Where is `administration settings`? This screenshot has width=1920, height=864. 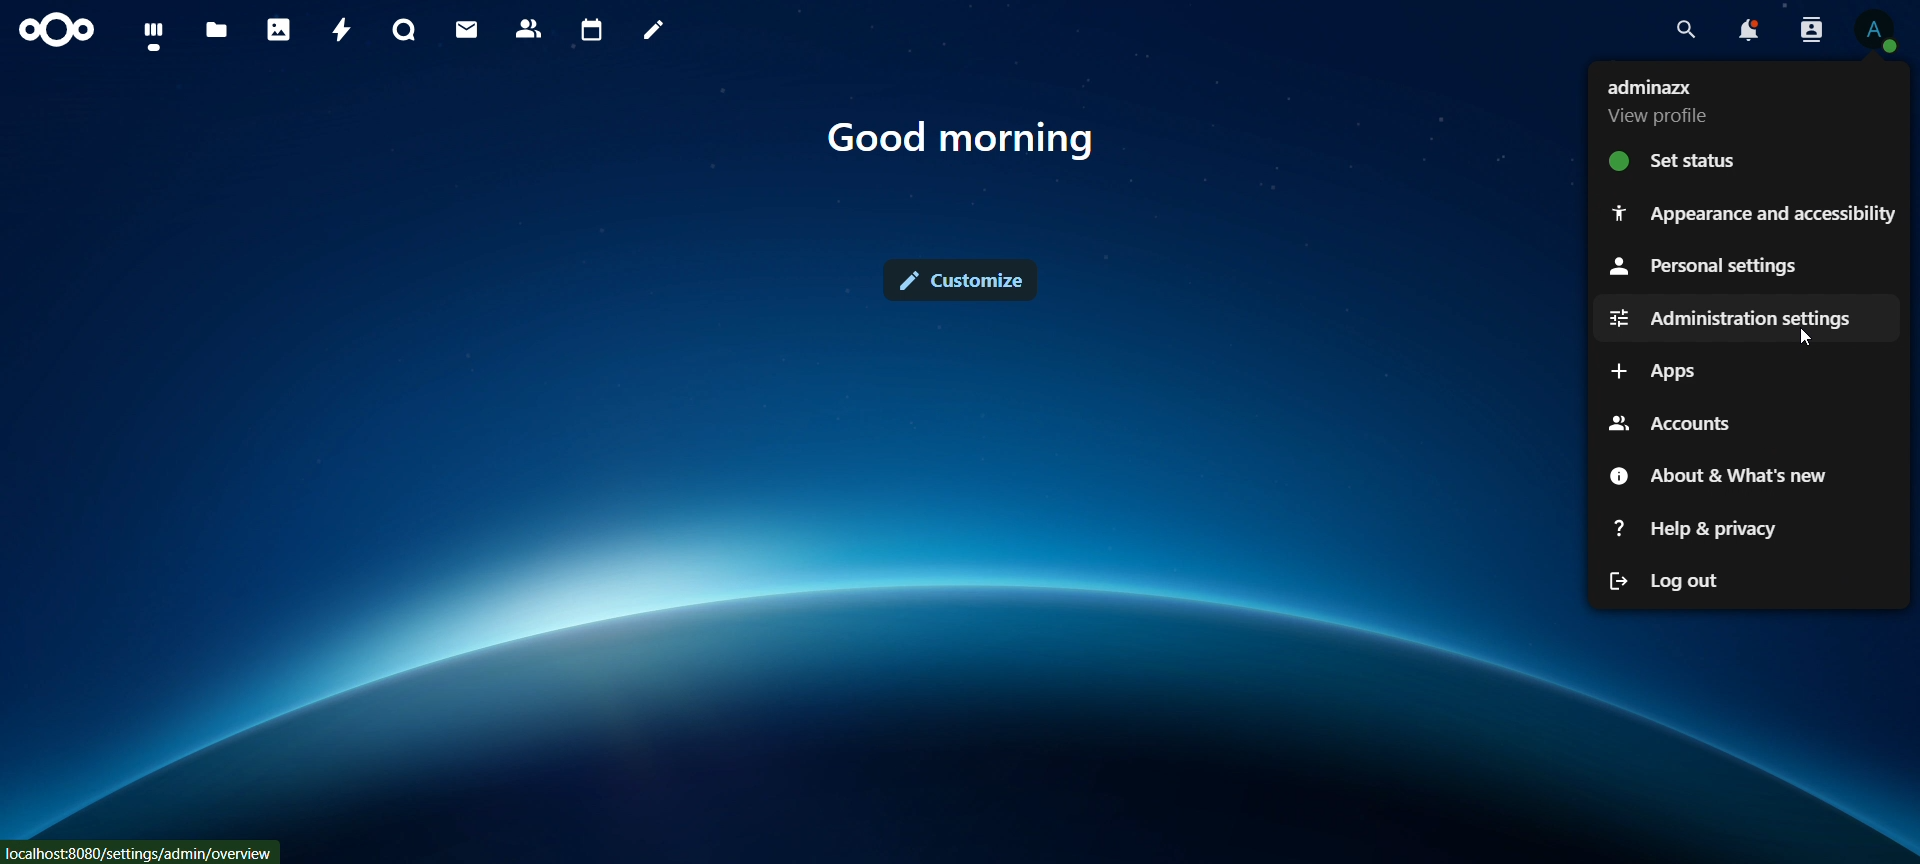 administration settings is located at coordinates (1730, 319).